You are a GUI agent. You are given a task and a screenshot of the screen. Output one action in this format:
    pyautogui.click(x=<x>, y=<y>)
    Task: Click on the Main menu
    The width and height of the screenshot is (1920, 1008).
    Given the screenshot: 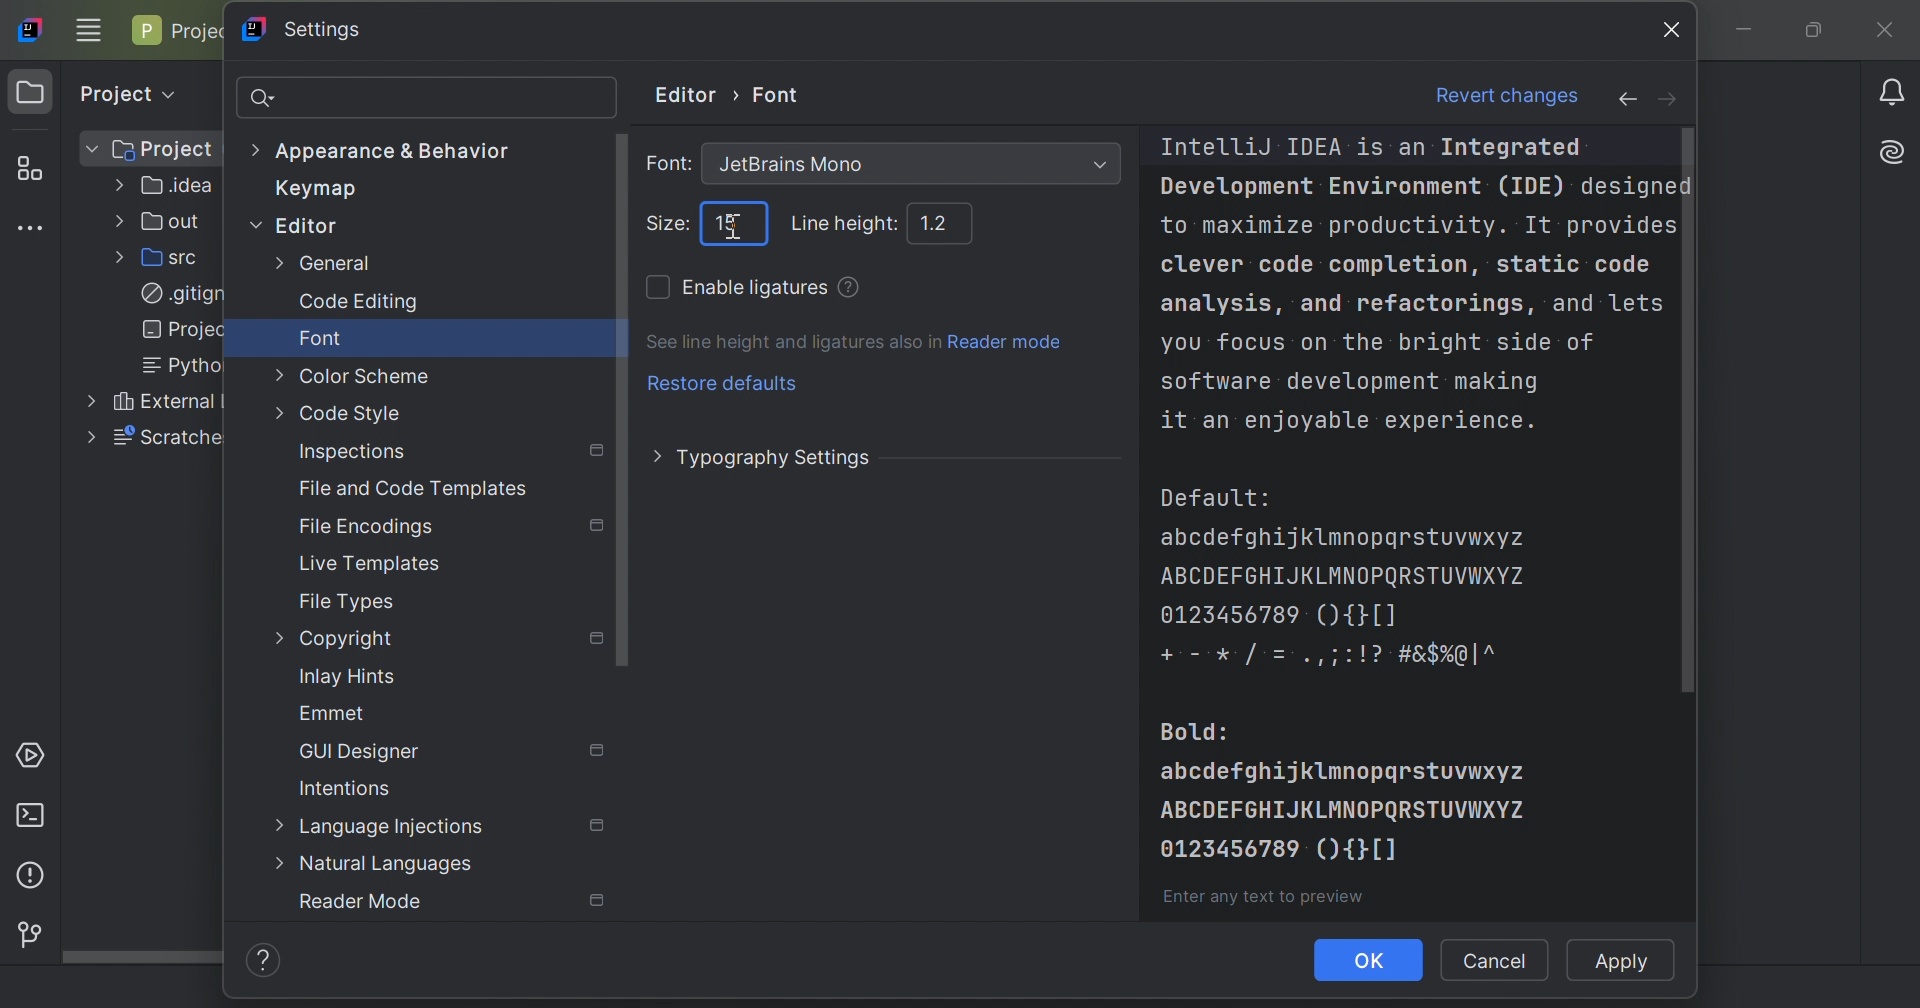 What is the action you would take?
    pyautogui.click(x=89, y=29)
    